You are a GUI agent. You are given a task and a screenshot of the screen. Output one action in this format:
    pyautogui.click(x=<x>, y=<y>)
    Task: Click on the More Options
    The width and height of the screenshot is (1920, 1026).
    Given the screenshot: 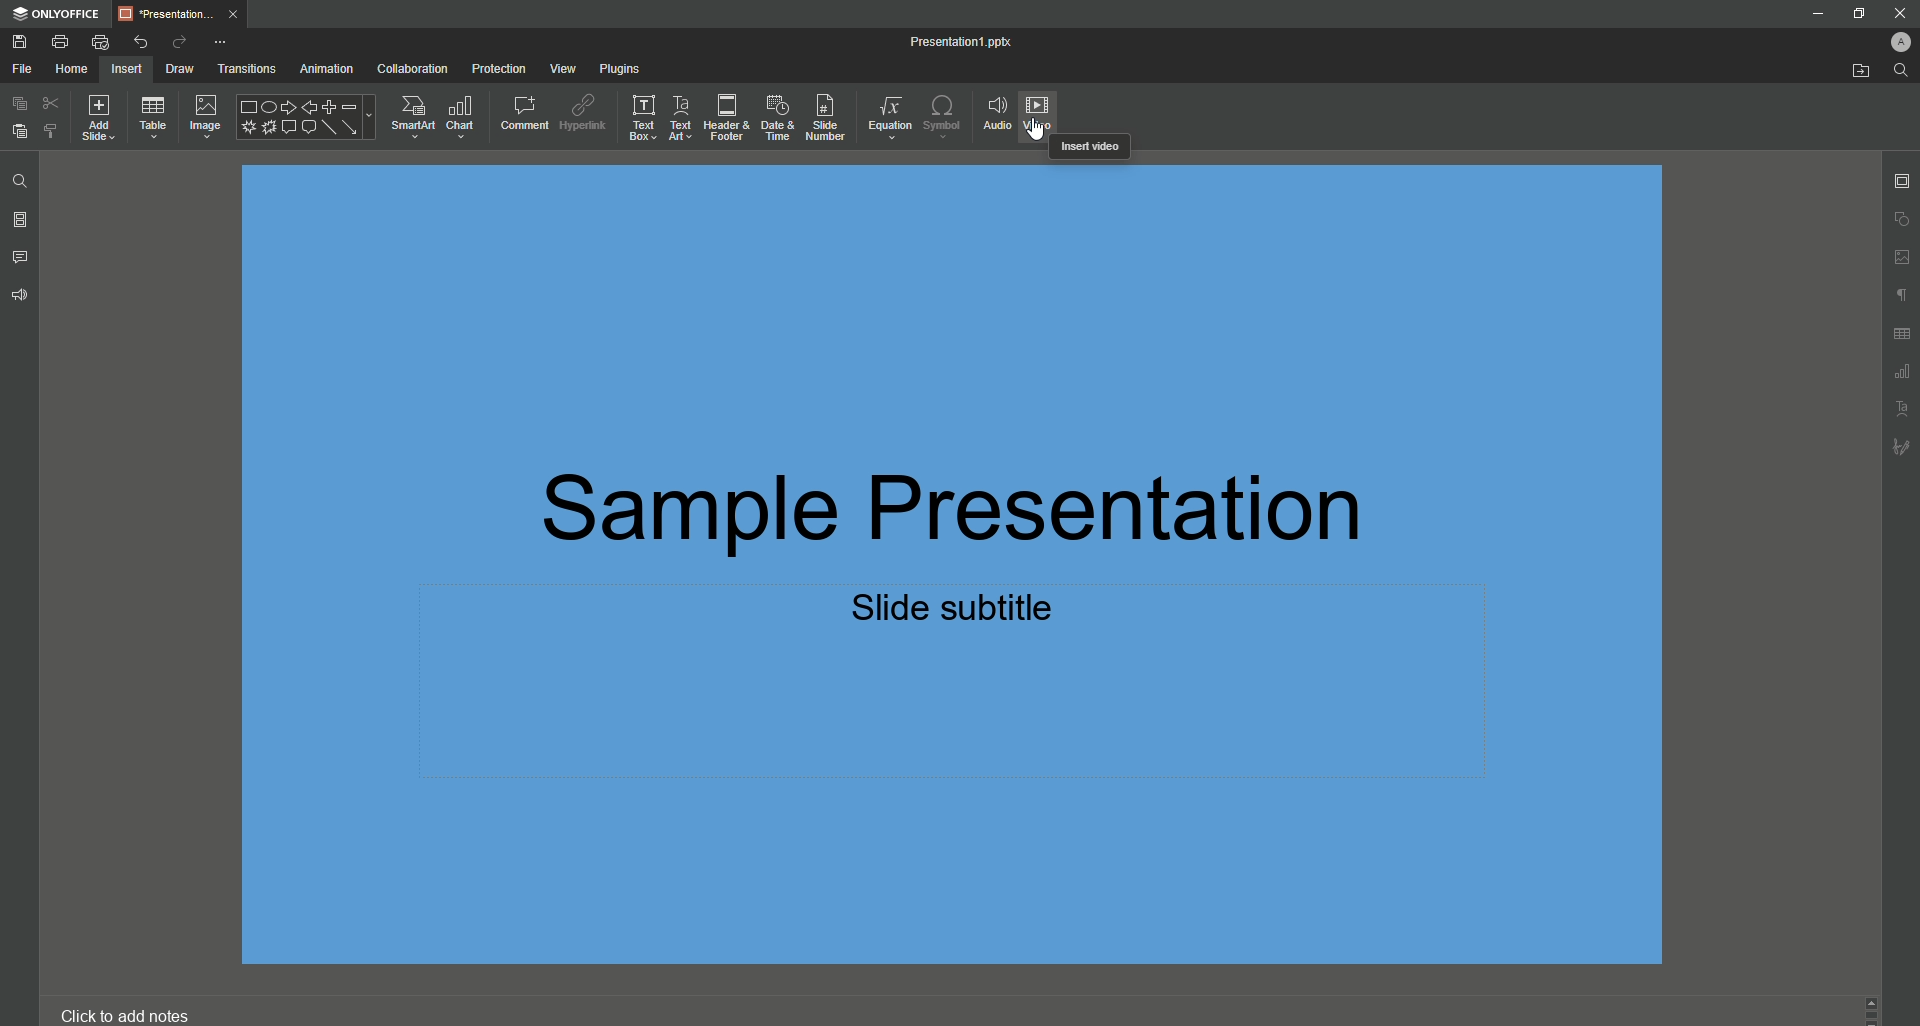 What is the action you would take?
    pyautogui.click(x=221, y=41)
    